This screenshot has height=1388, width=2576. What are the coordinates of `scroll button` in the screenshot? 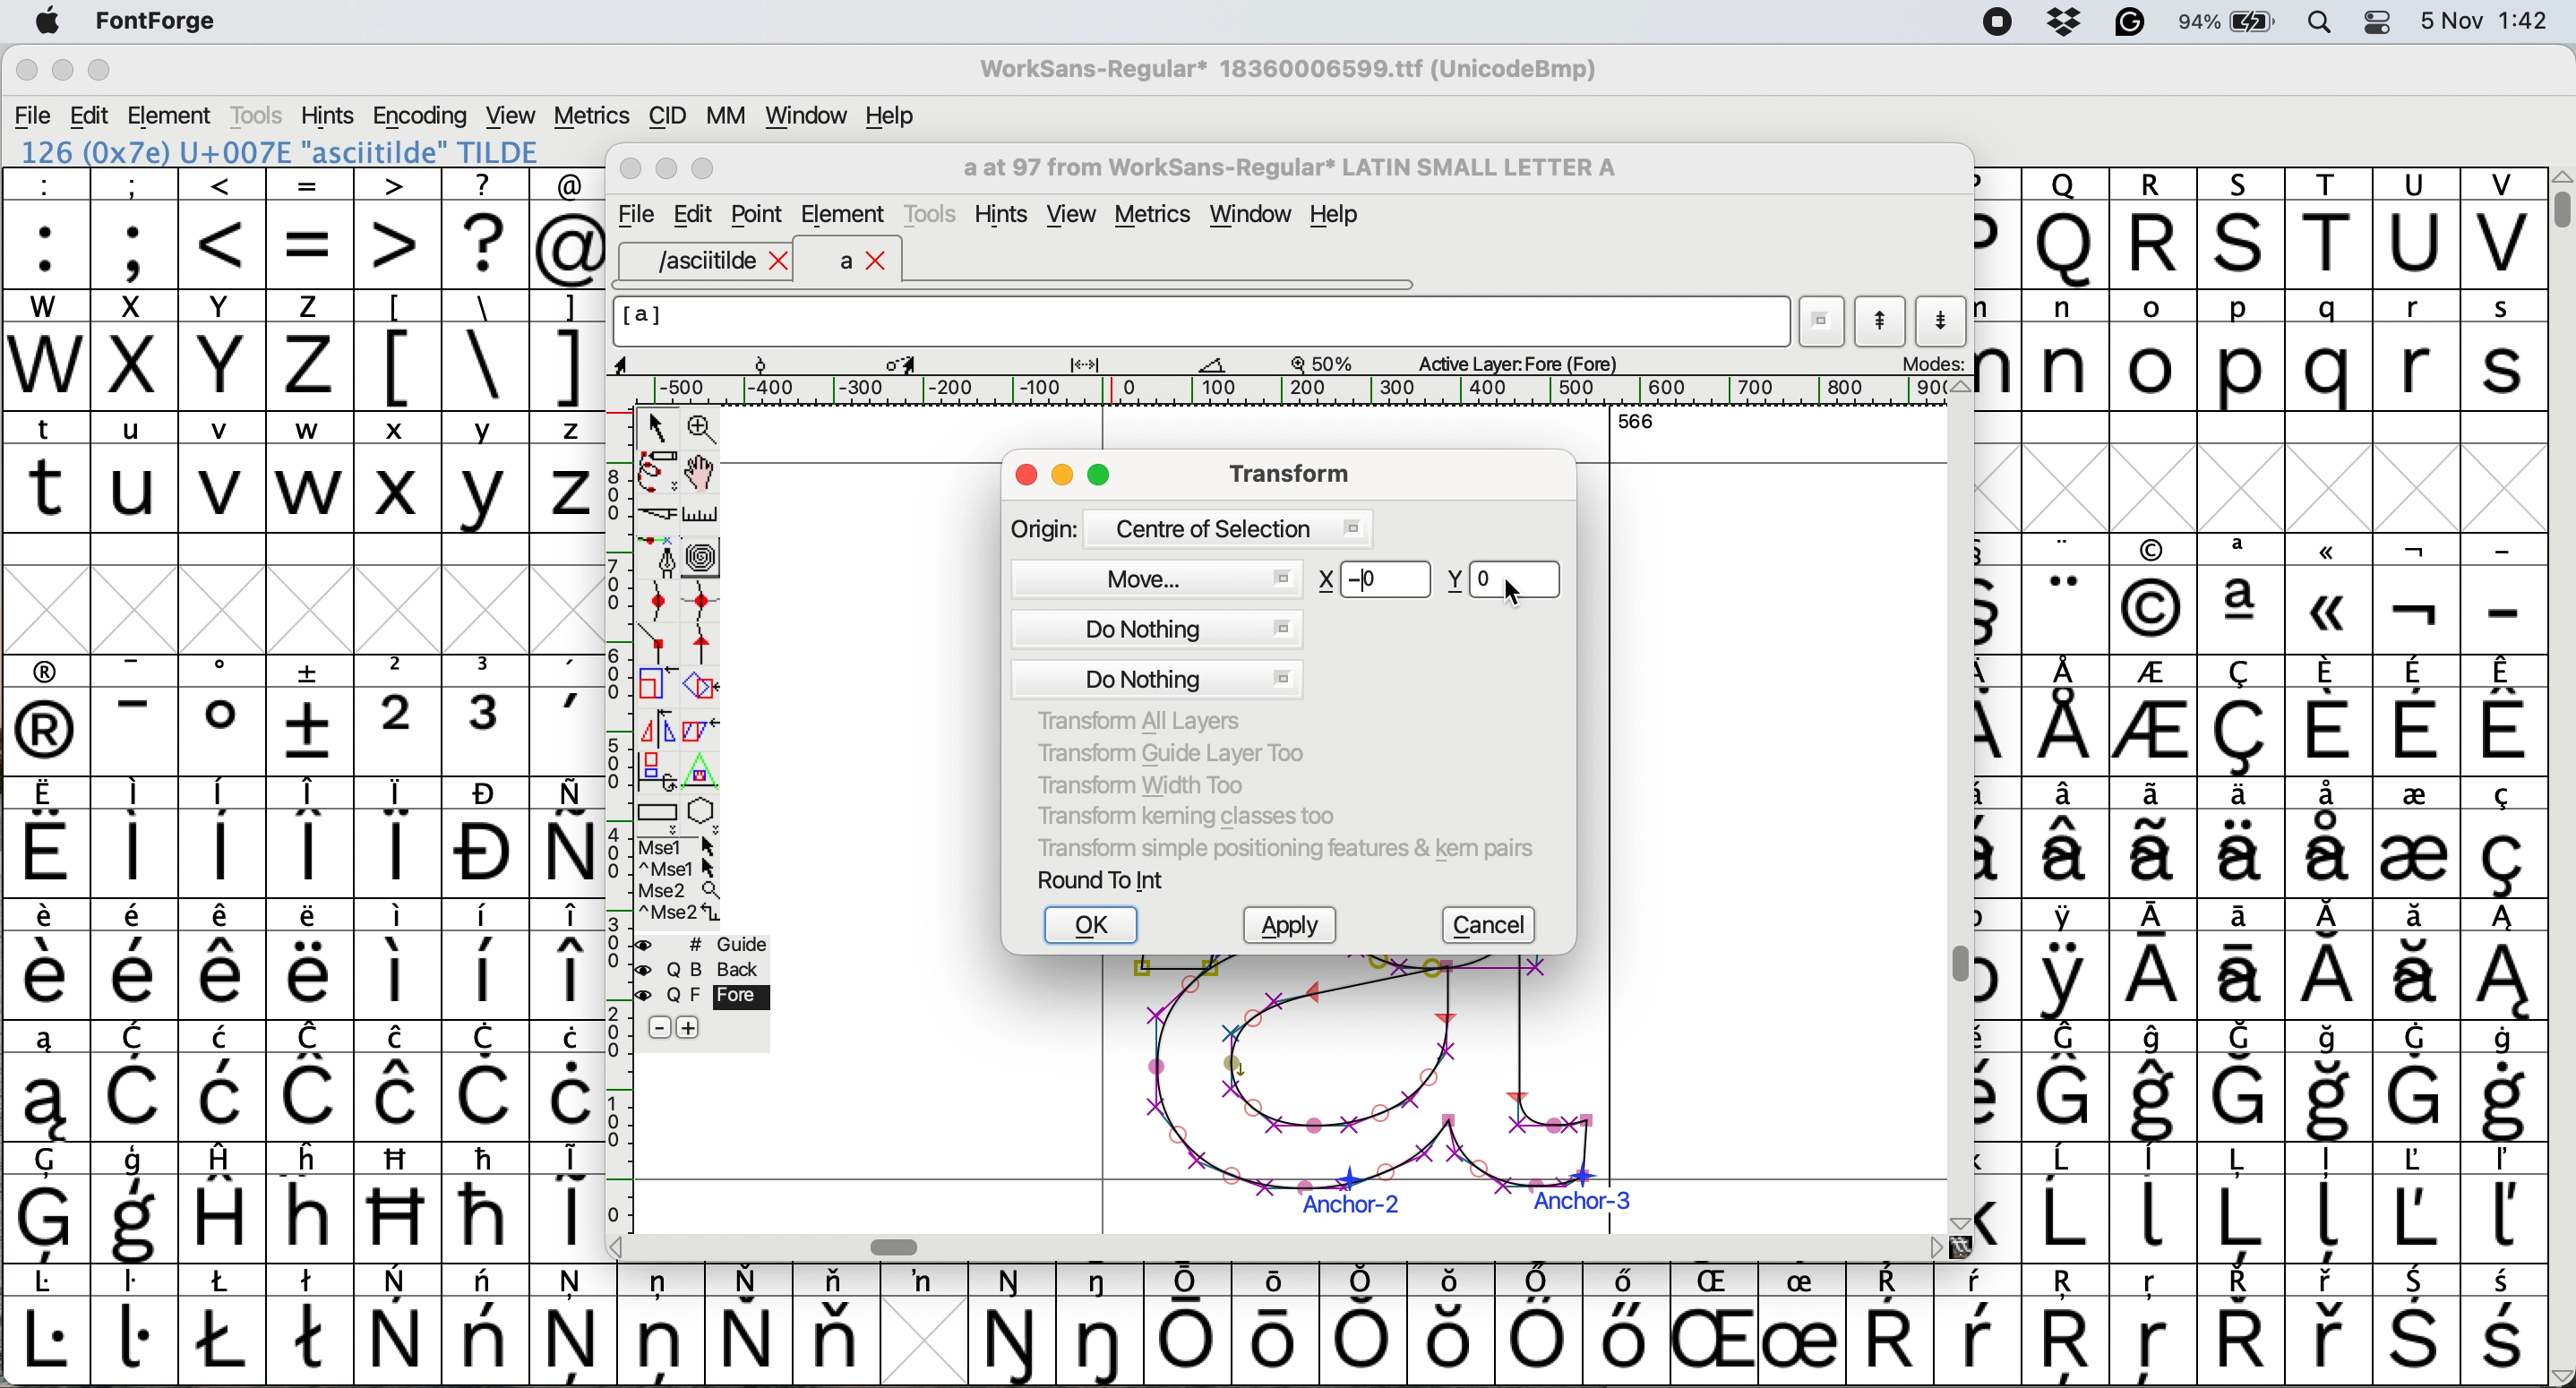 It's located at (2559, 1374).